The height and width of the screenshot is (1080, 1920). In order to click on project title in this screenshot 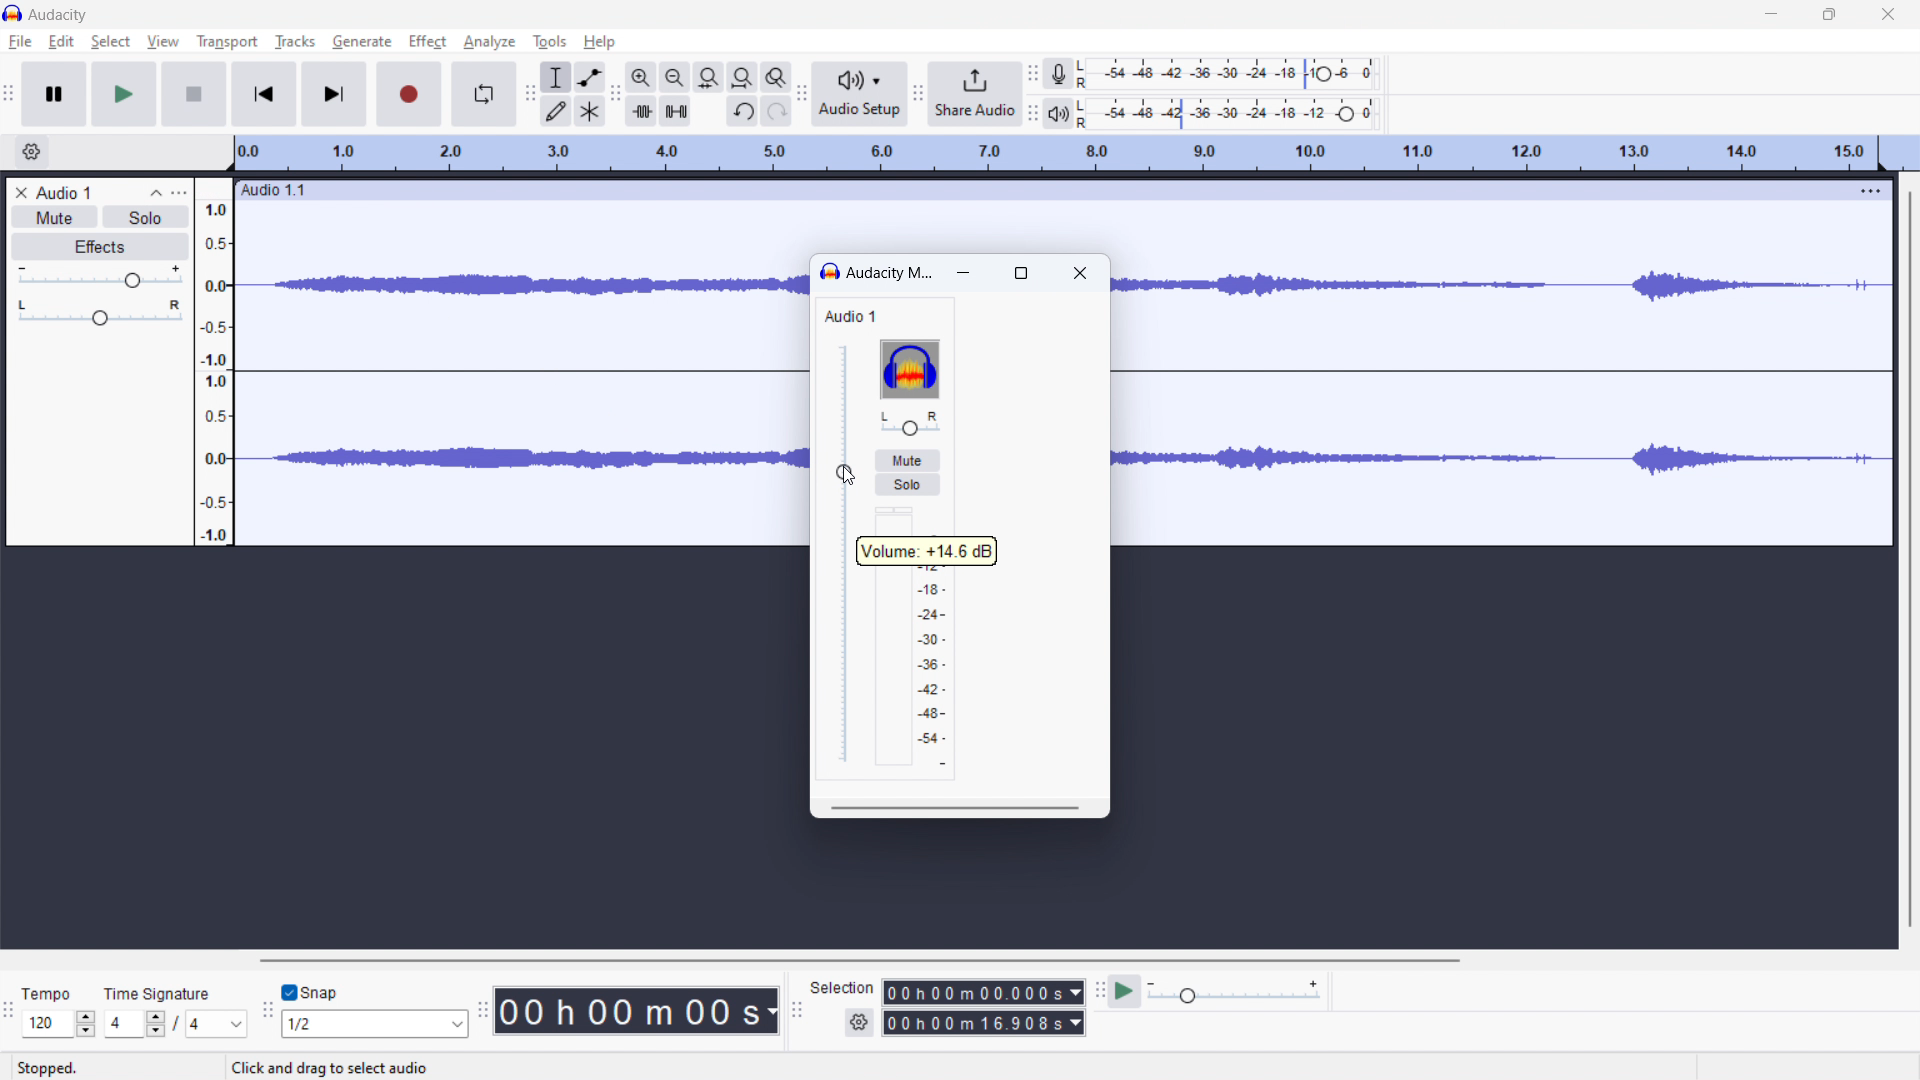, I will do `click(65, 193)`.